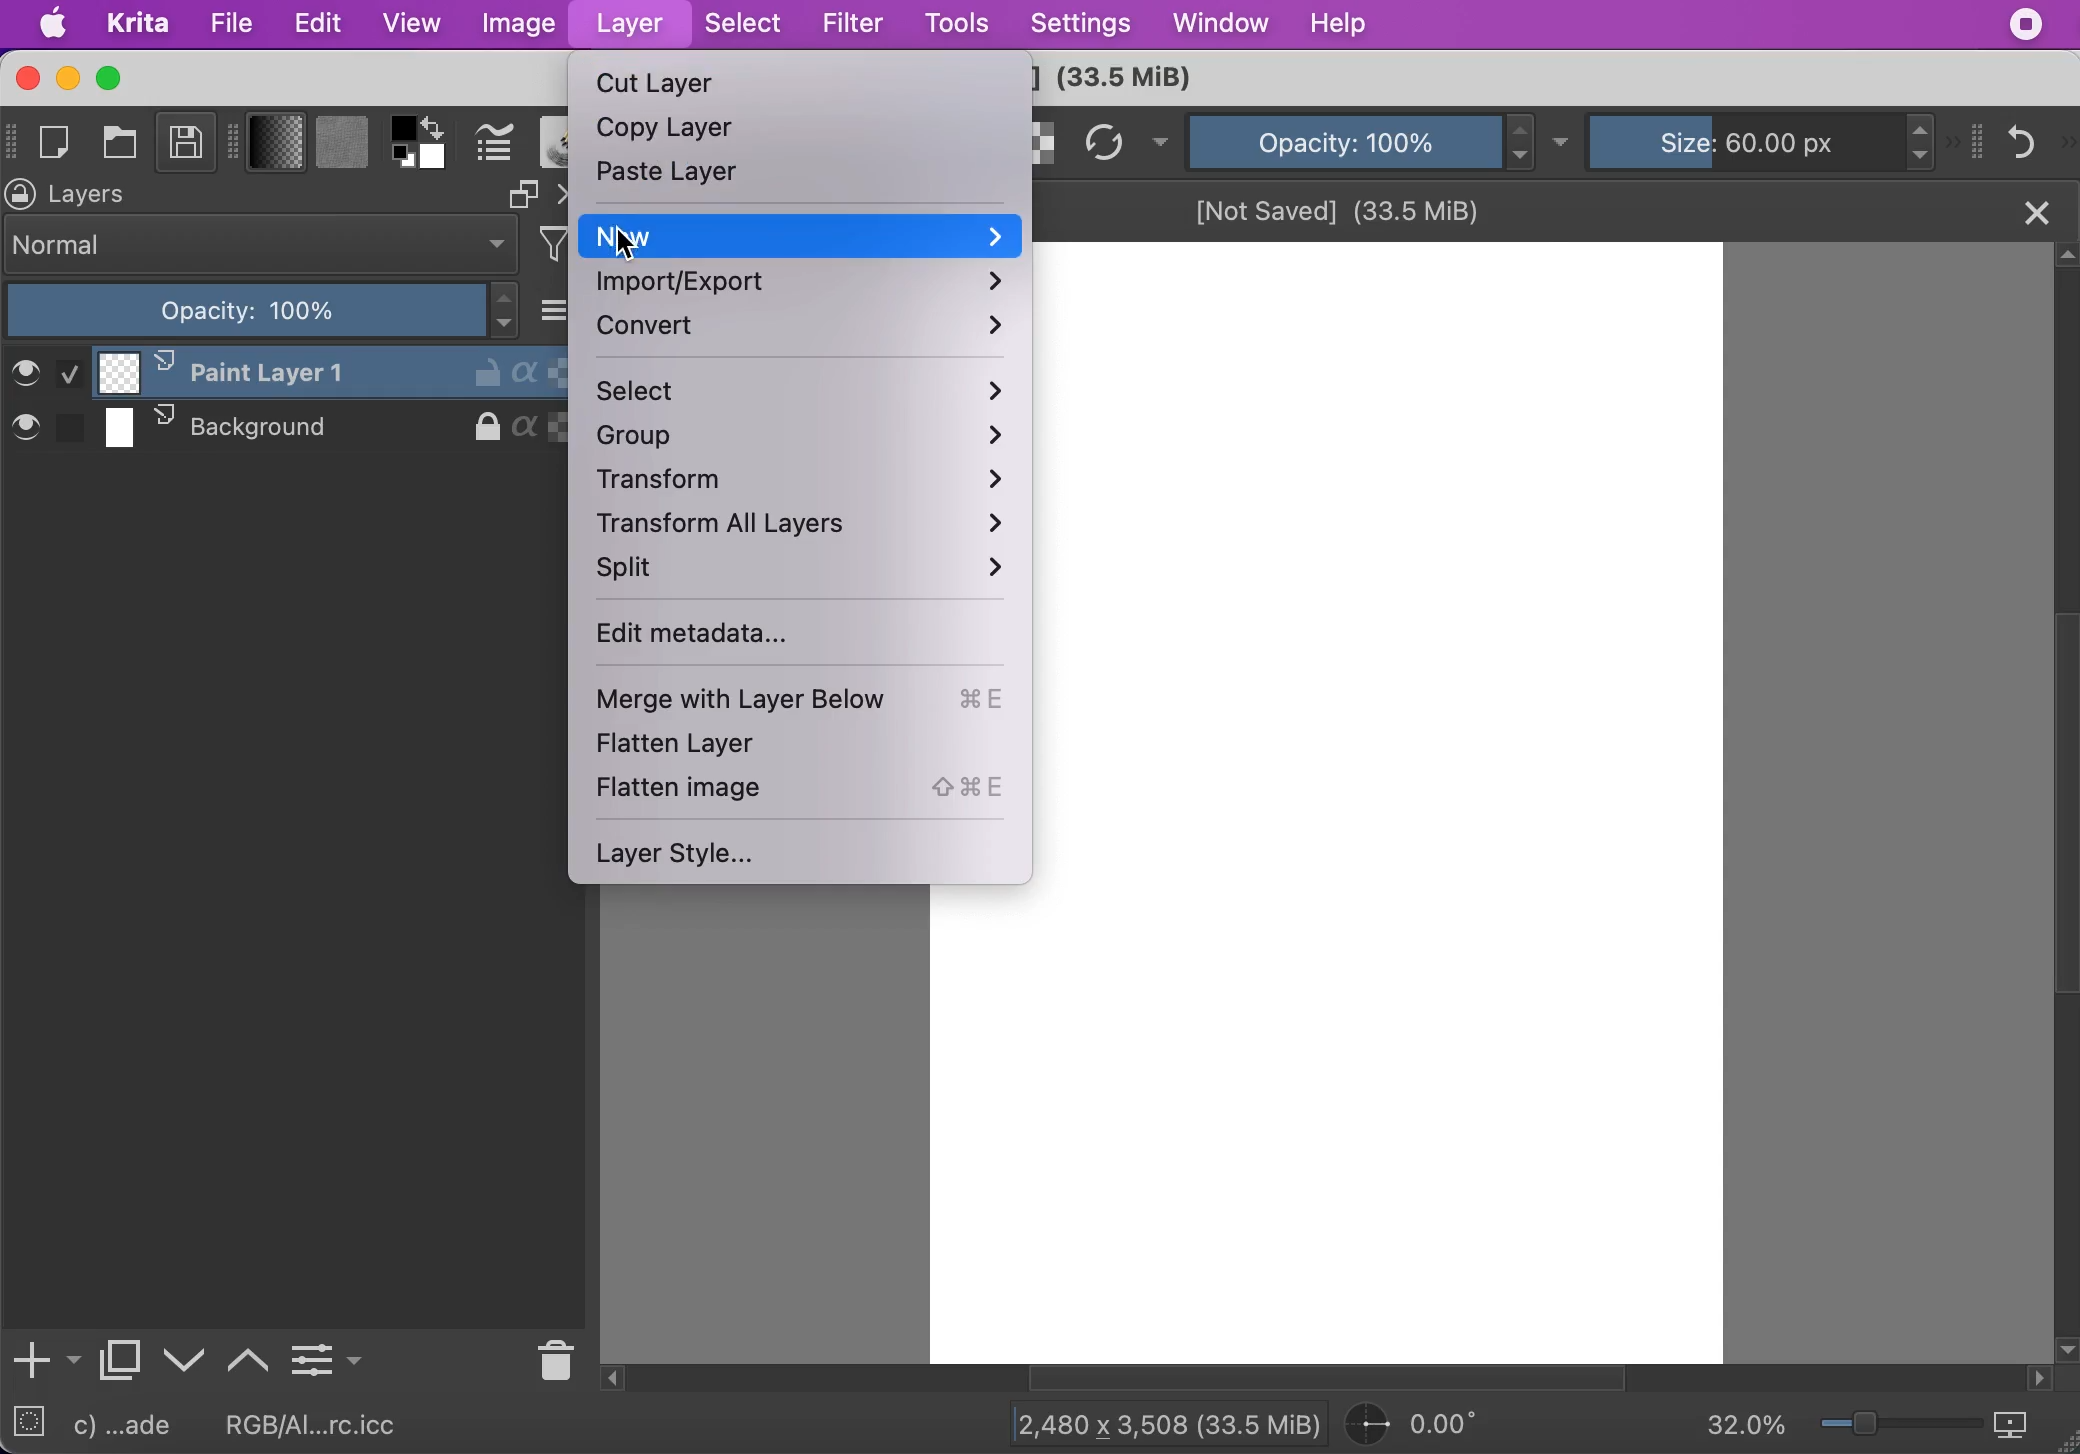 The width and height of the screenshot is (2080, 1454). What do you see at coordinates (411, 22) in the screenshot?
I see `view` at bounding box center [411, 22].